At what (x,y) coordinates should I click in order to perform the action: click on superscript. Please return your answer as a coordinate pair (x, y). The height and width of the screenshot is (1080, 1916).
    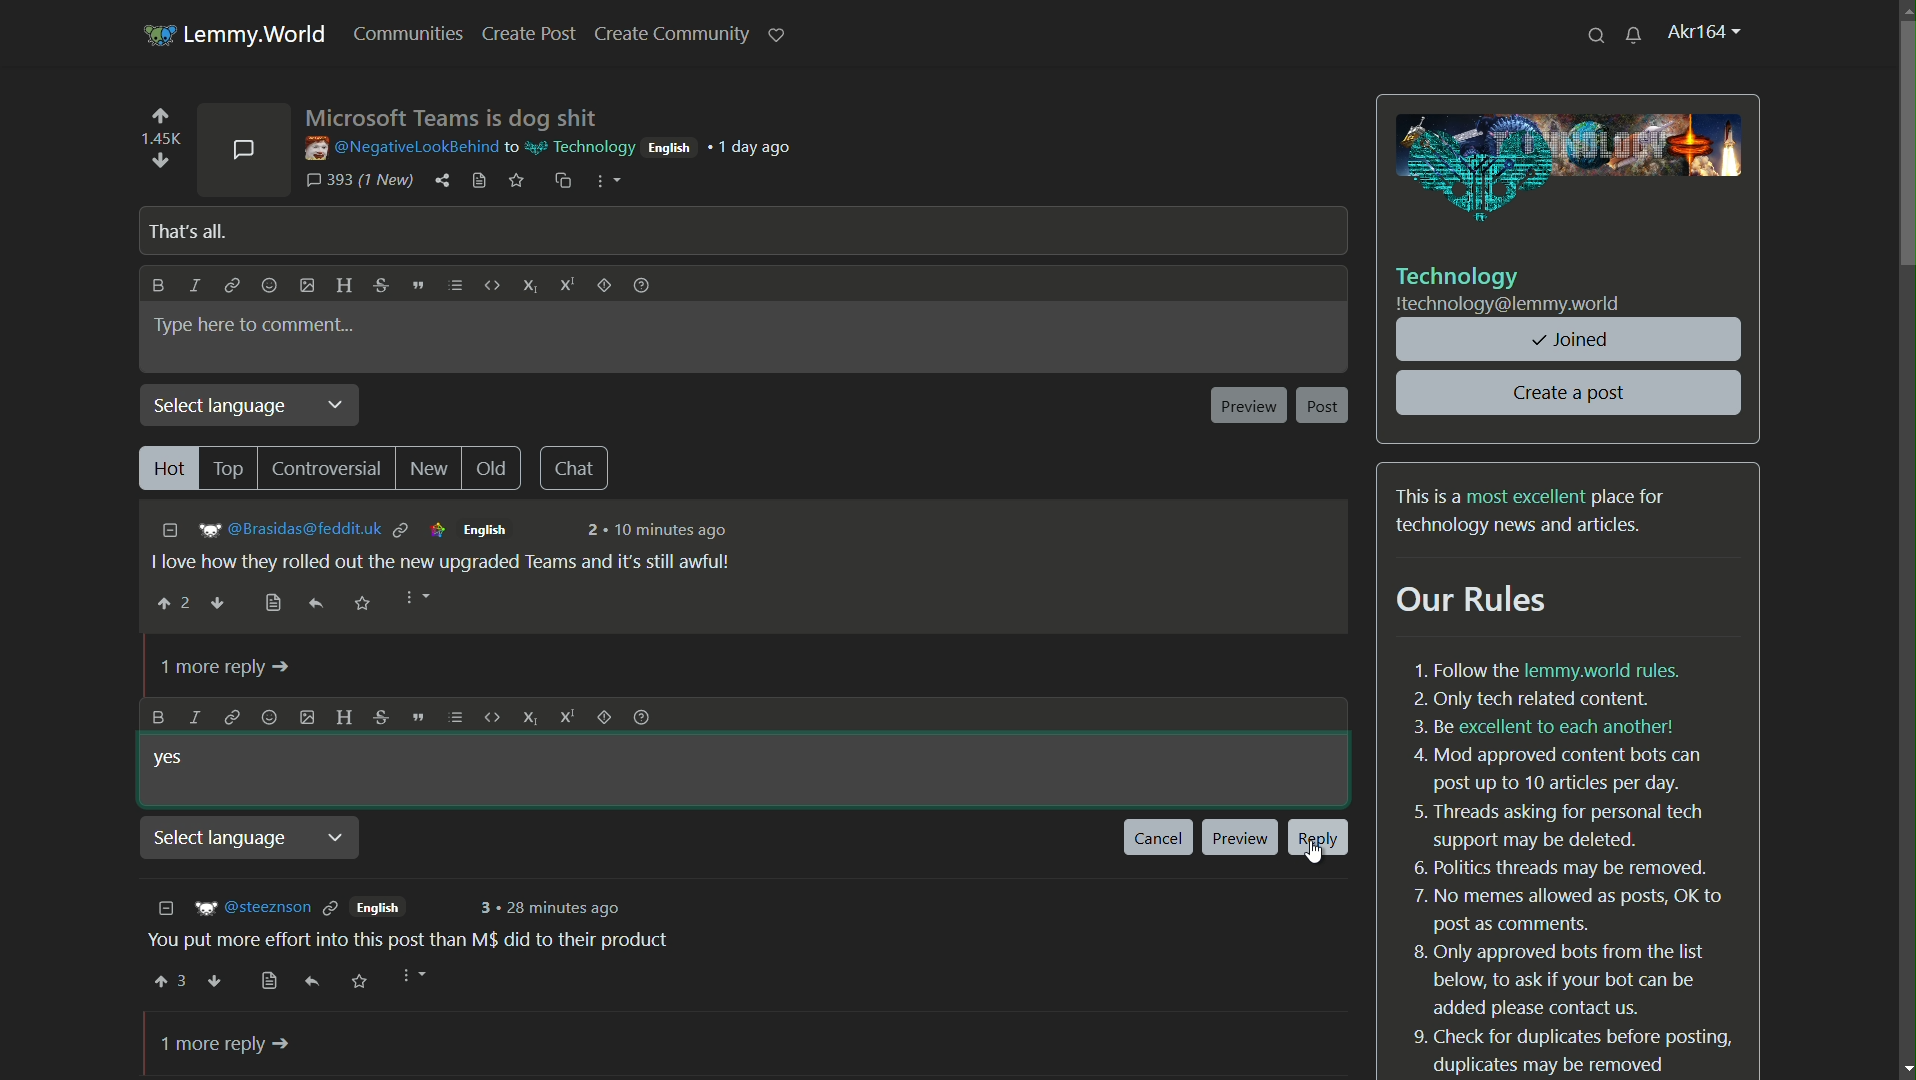
    Looking at the image, I should click on (566, 715).